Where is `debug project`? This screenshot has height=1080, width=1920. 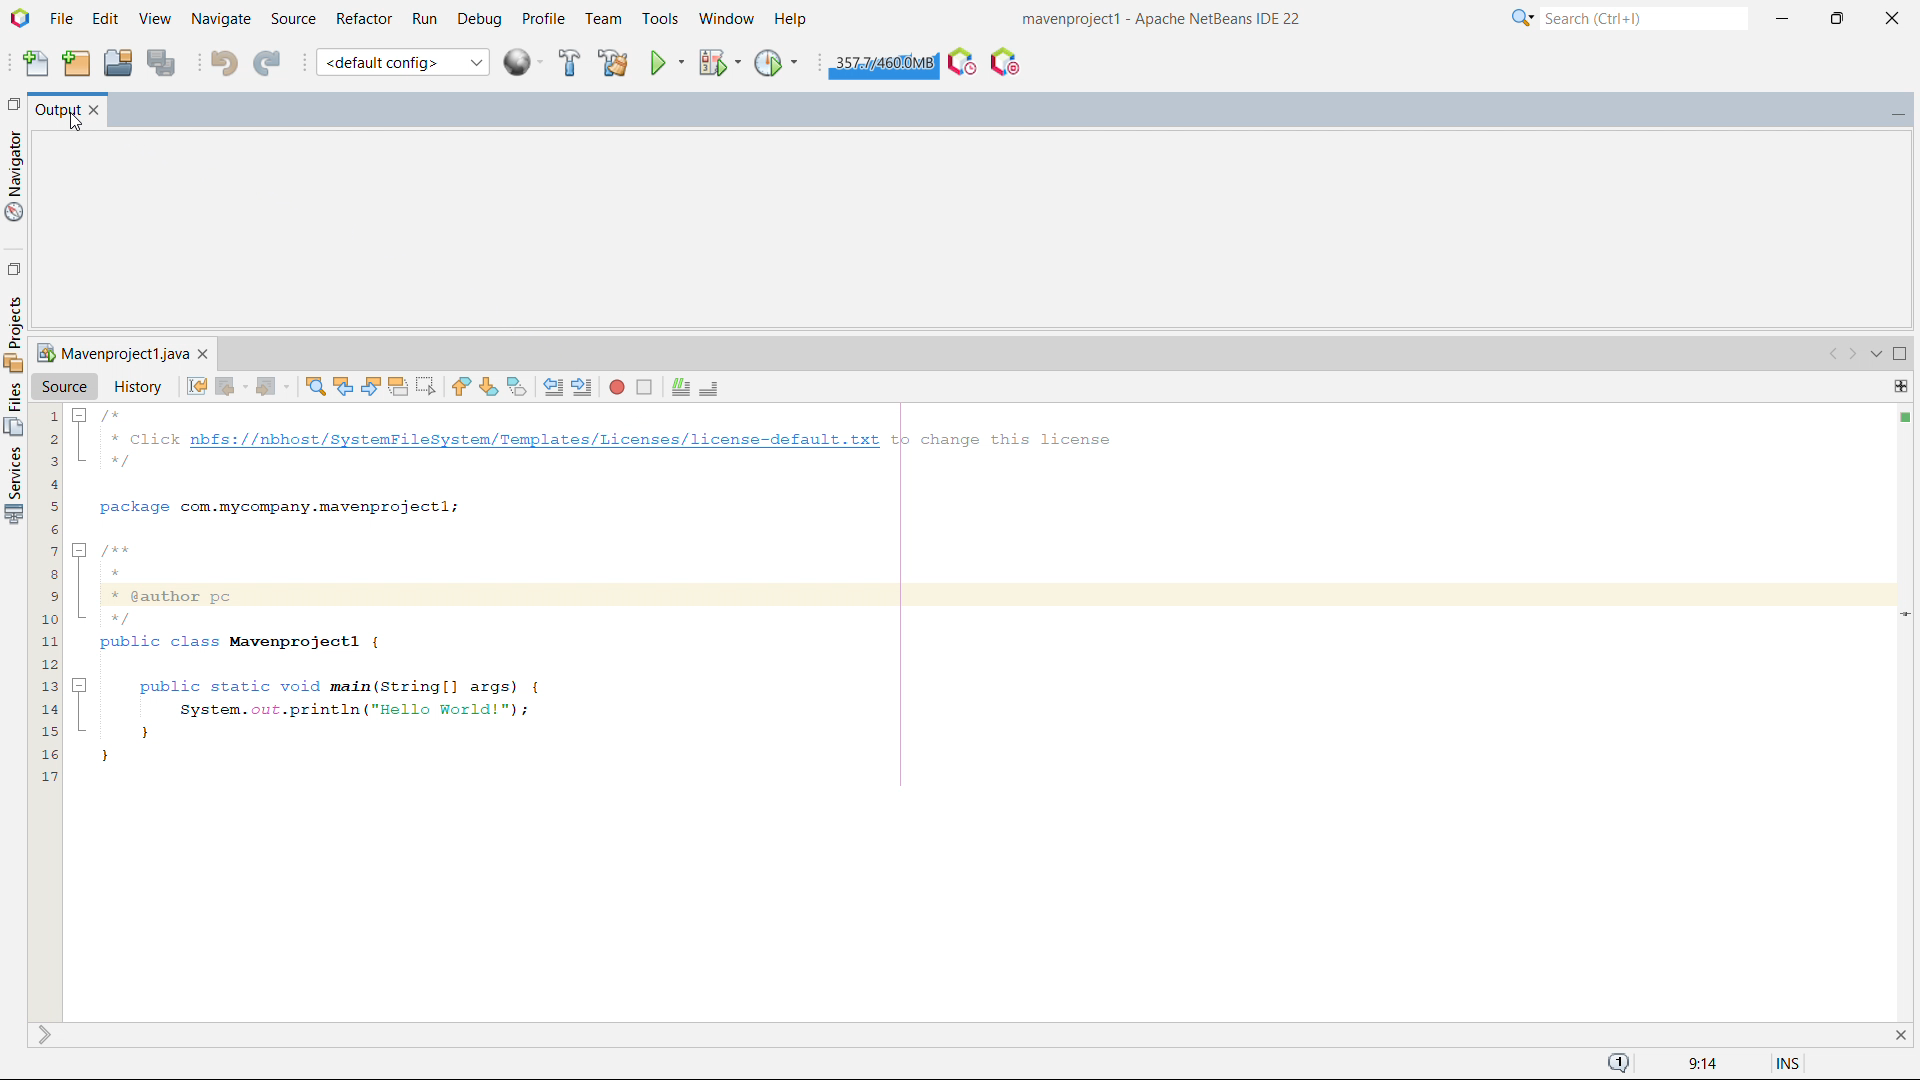
debug project is located at coordinates (718, 62).